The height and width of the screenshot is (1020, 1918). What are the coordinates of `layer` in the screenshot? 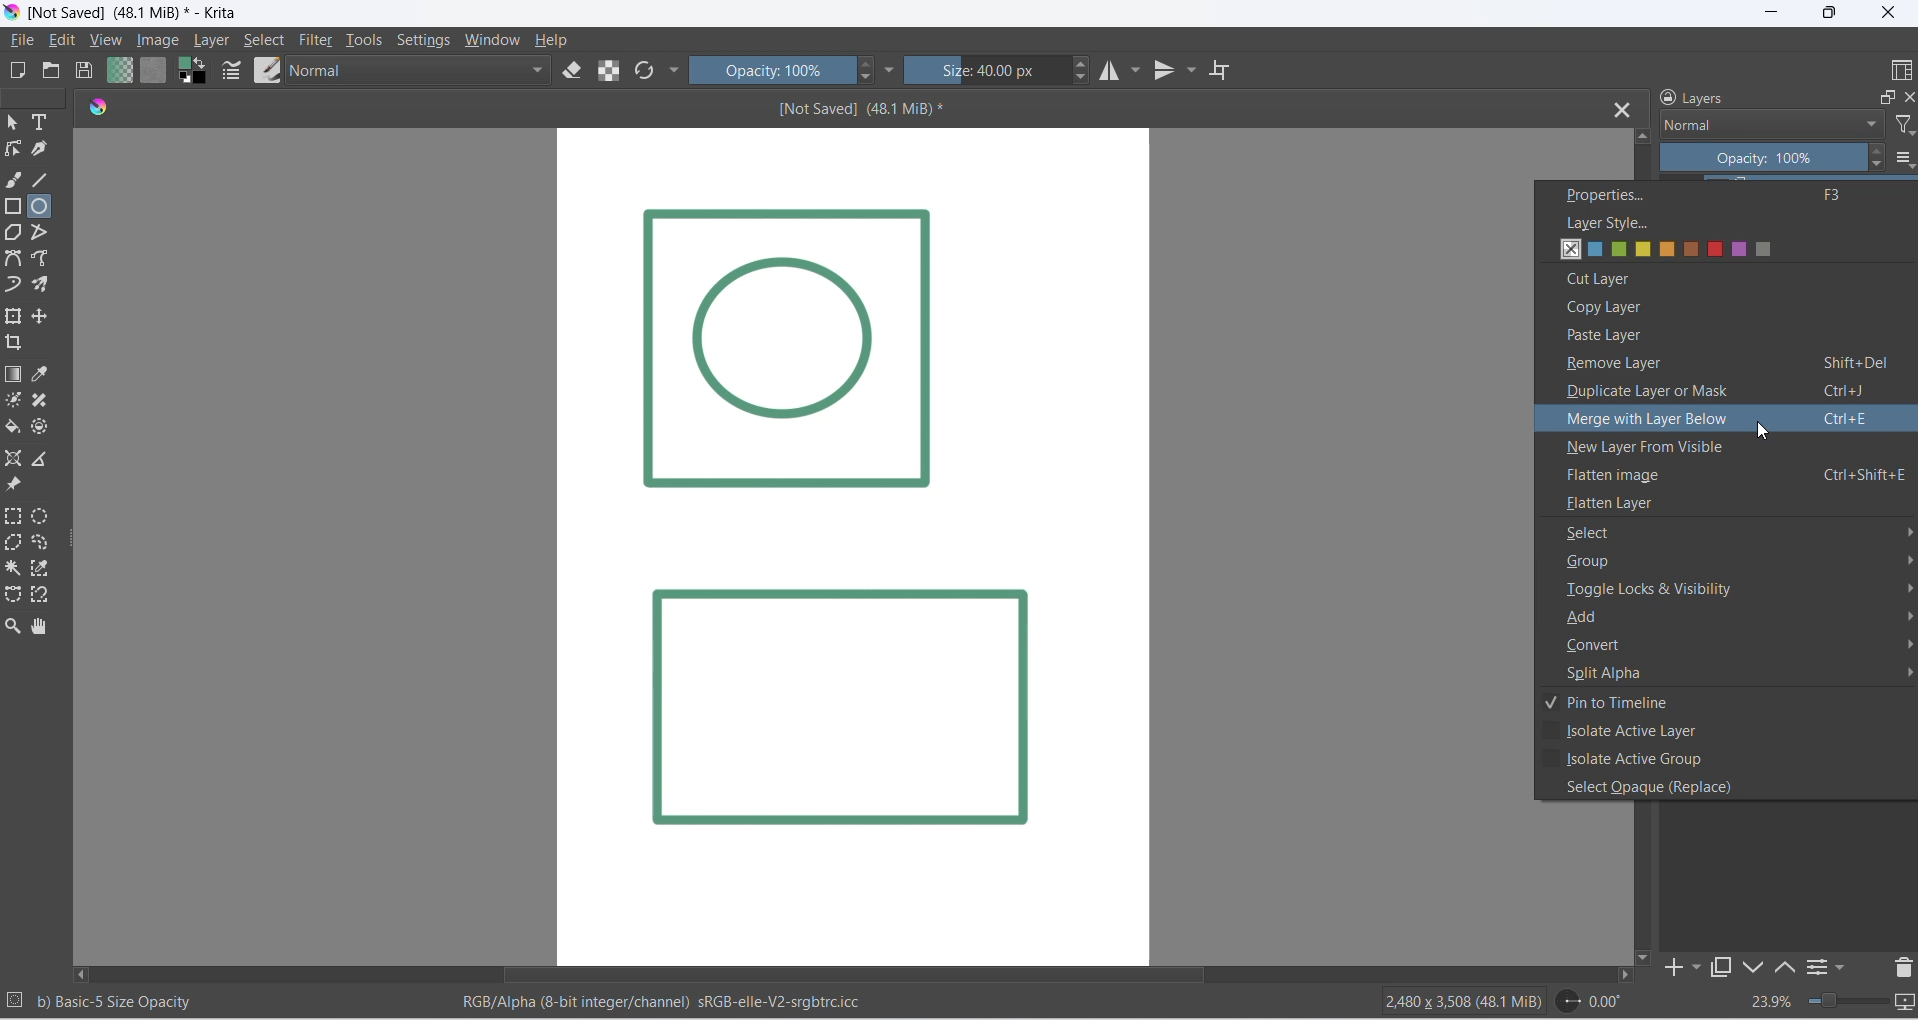 It's located at (219, 42).